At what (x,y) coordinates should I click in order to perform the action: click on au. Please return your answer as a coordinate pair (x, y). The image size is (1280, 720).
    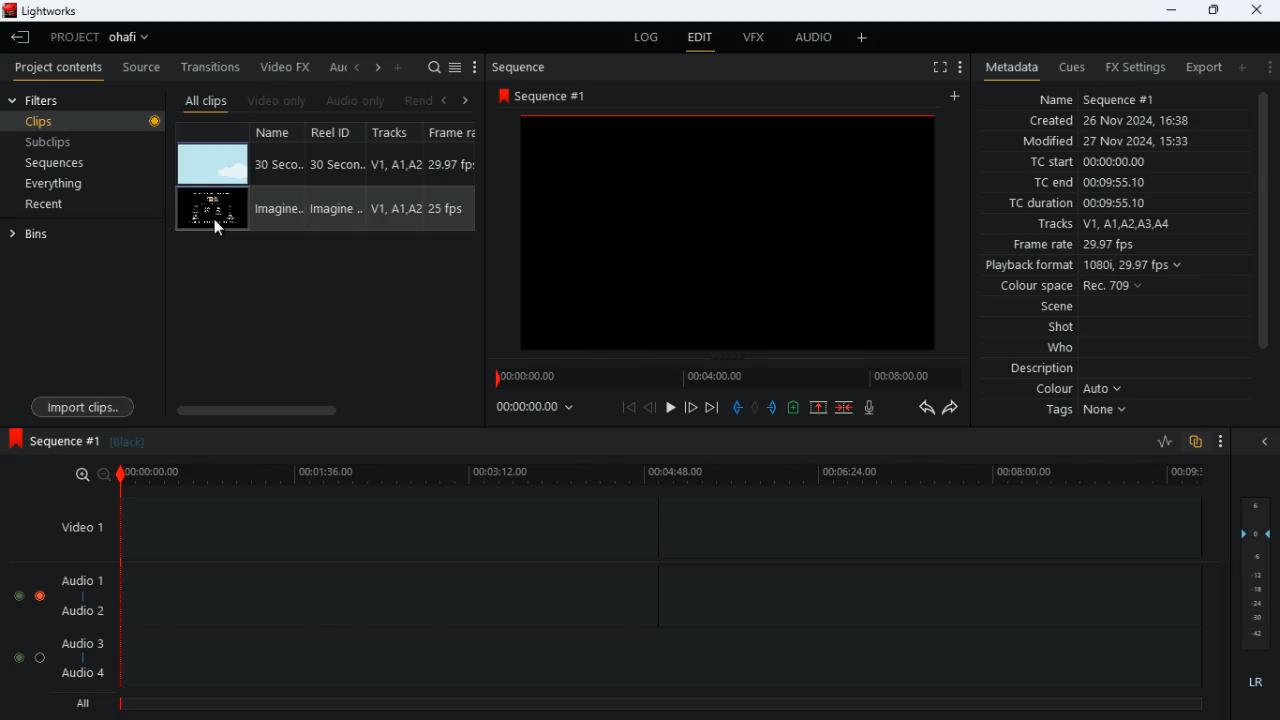
    Looking at the image, I should click on (338, 67).